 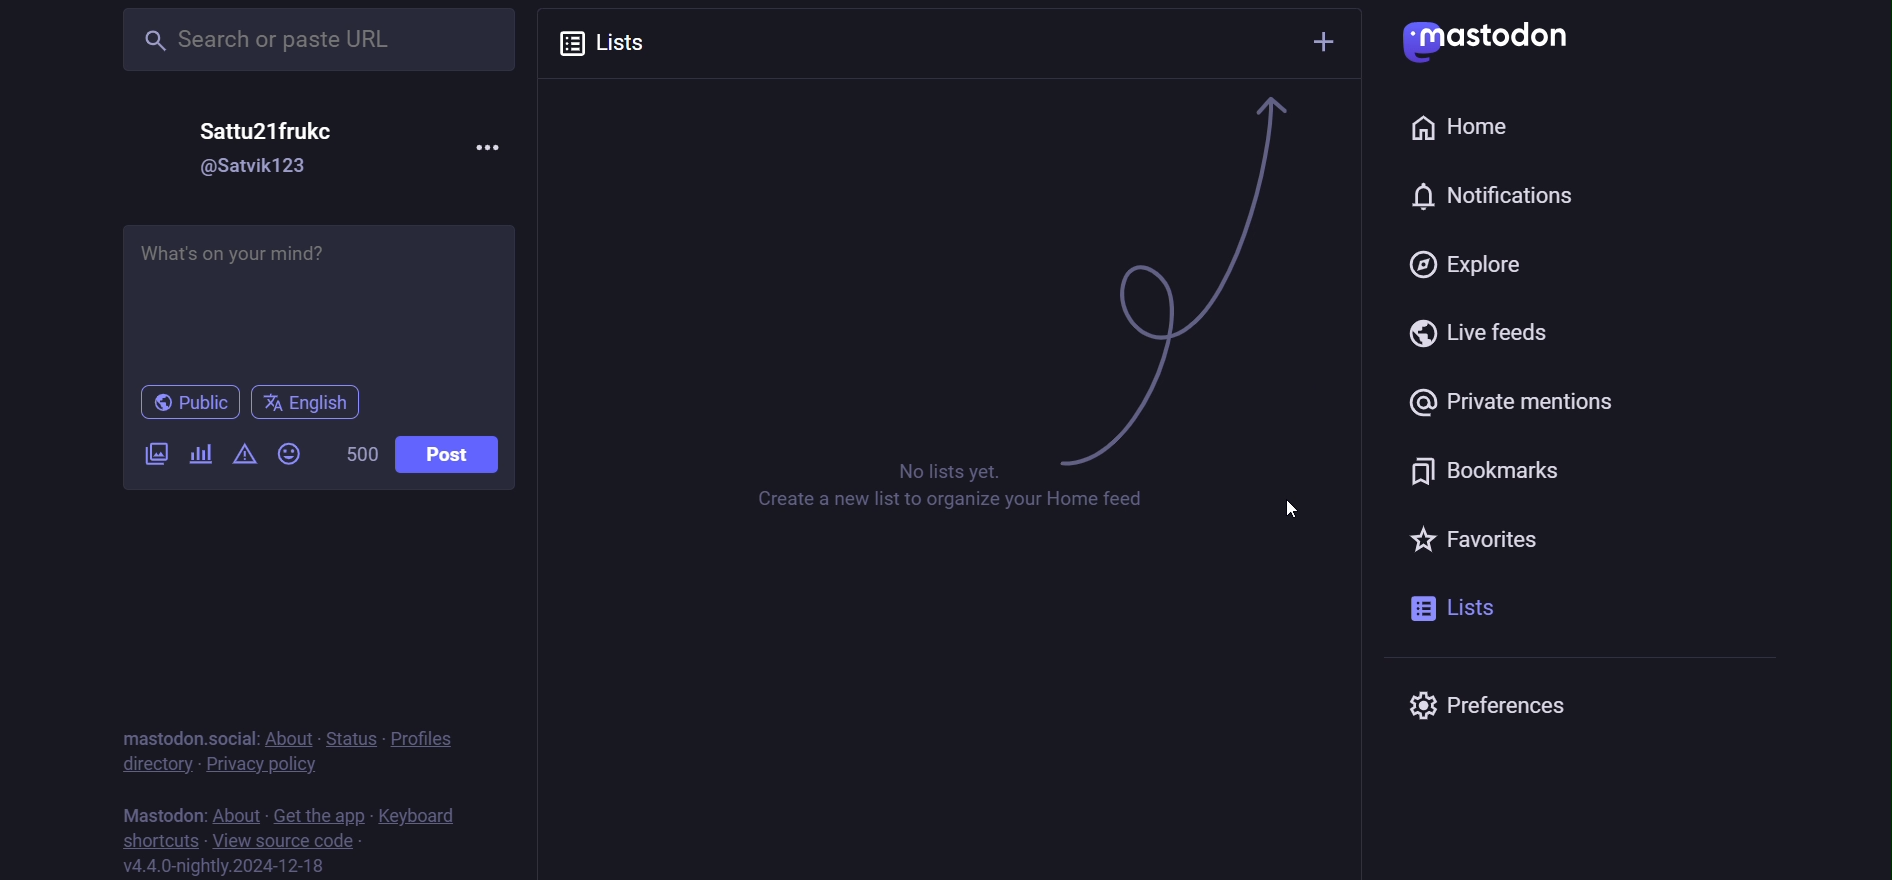 What do you see at coordinates (495, 146) in the screenshot?
I see `more` at bounding box center [495, 146].